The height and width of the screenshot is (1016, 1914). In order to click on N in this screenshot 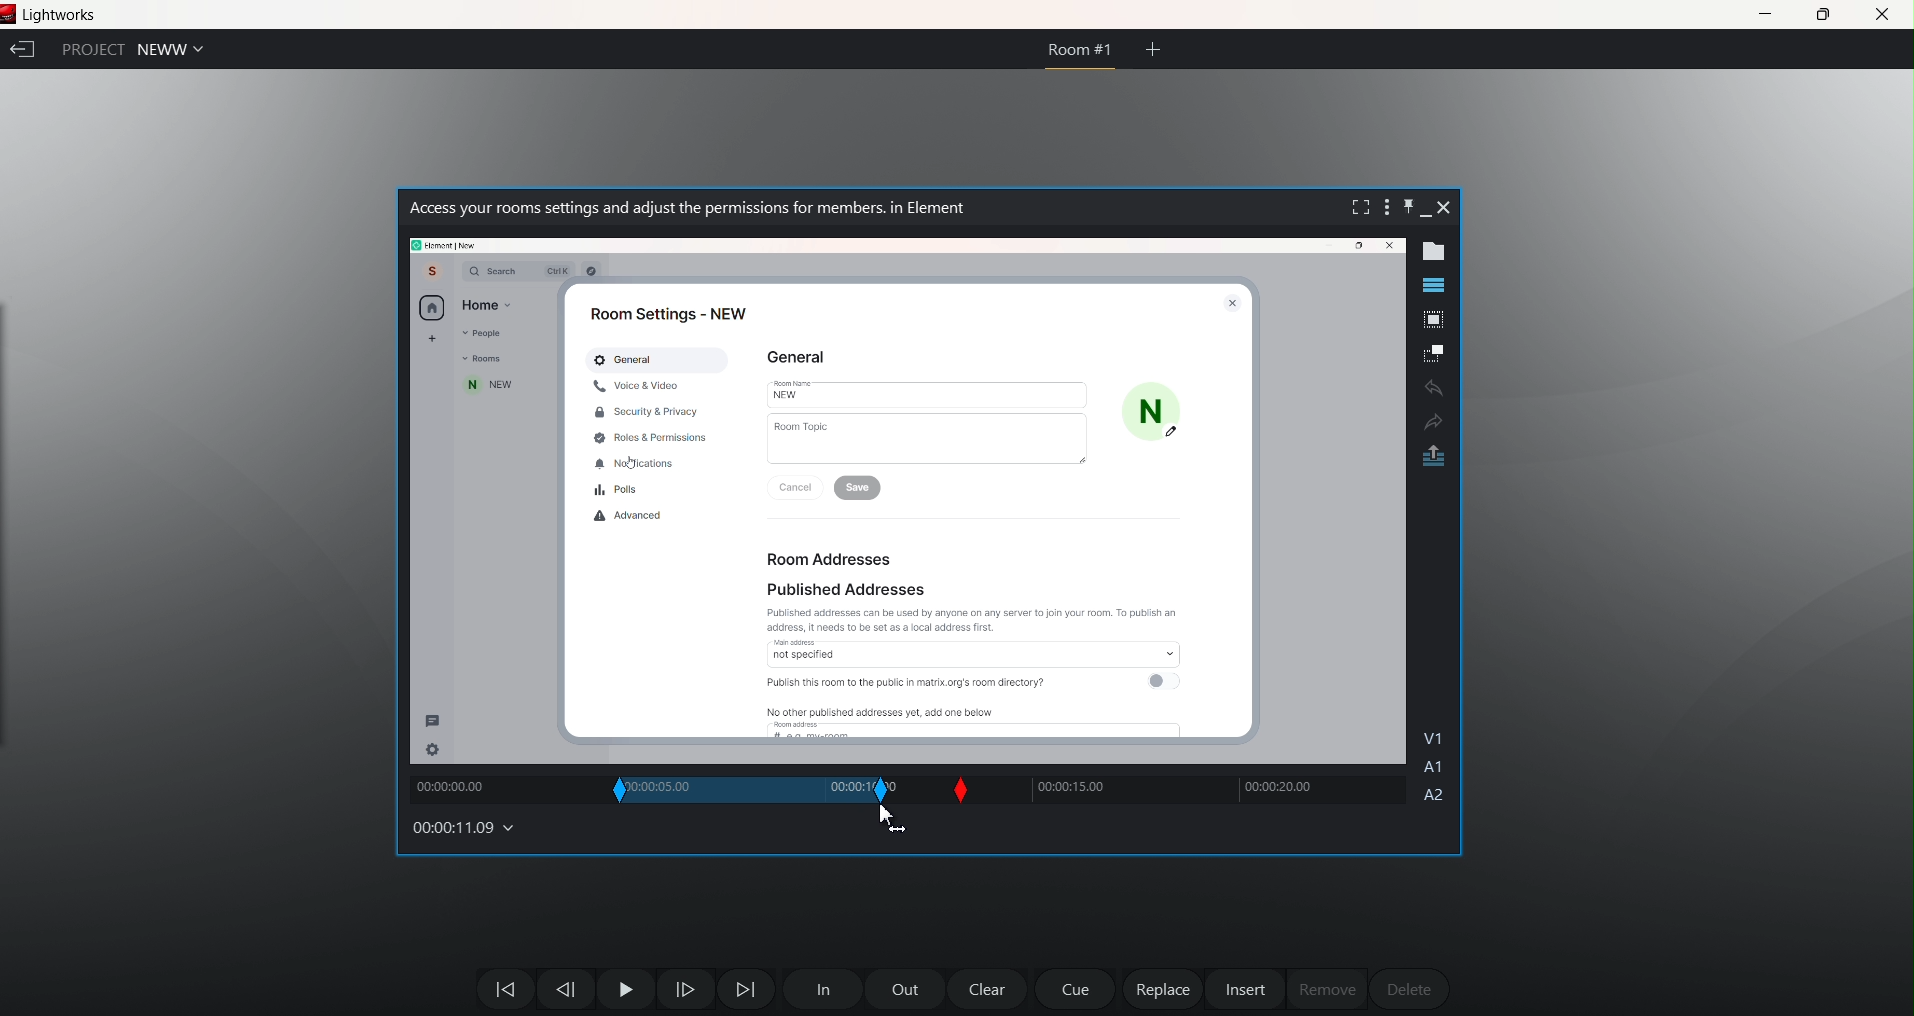, I will do `click(1150, 410)`.